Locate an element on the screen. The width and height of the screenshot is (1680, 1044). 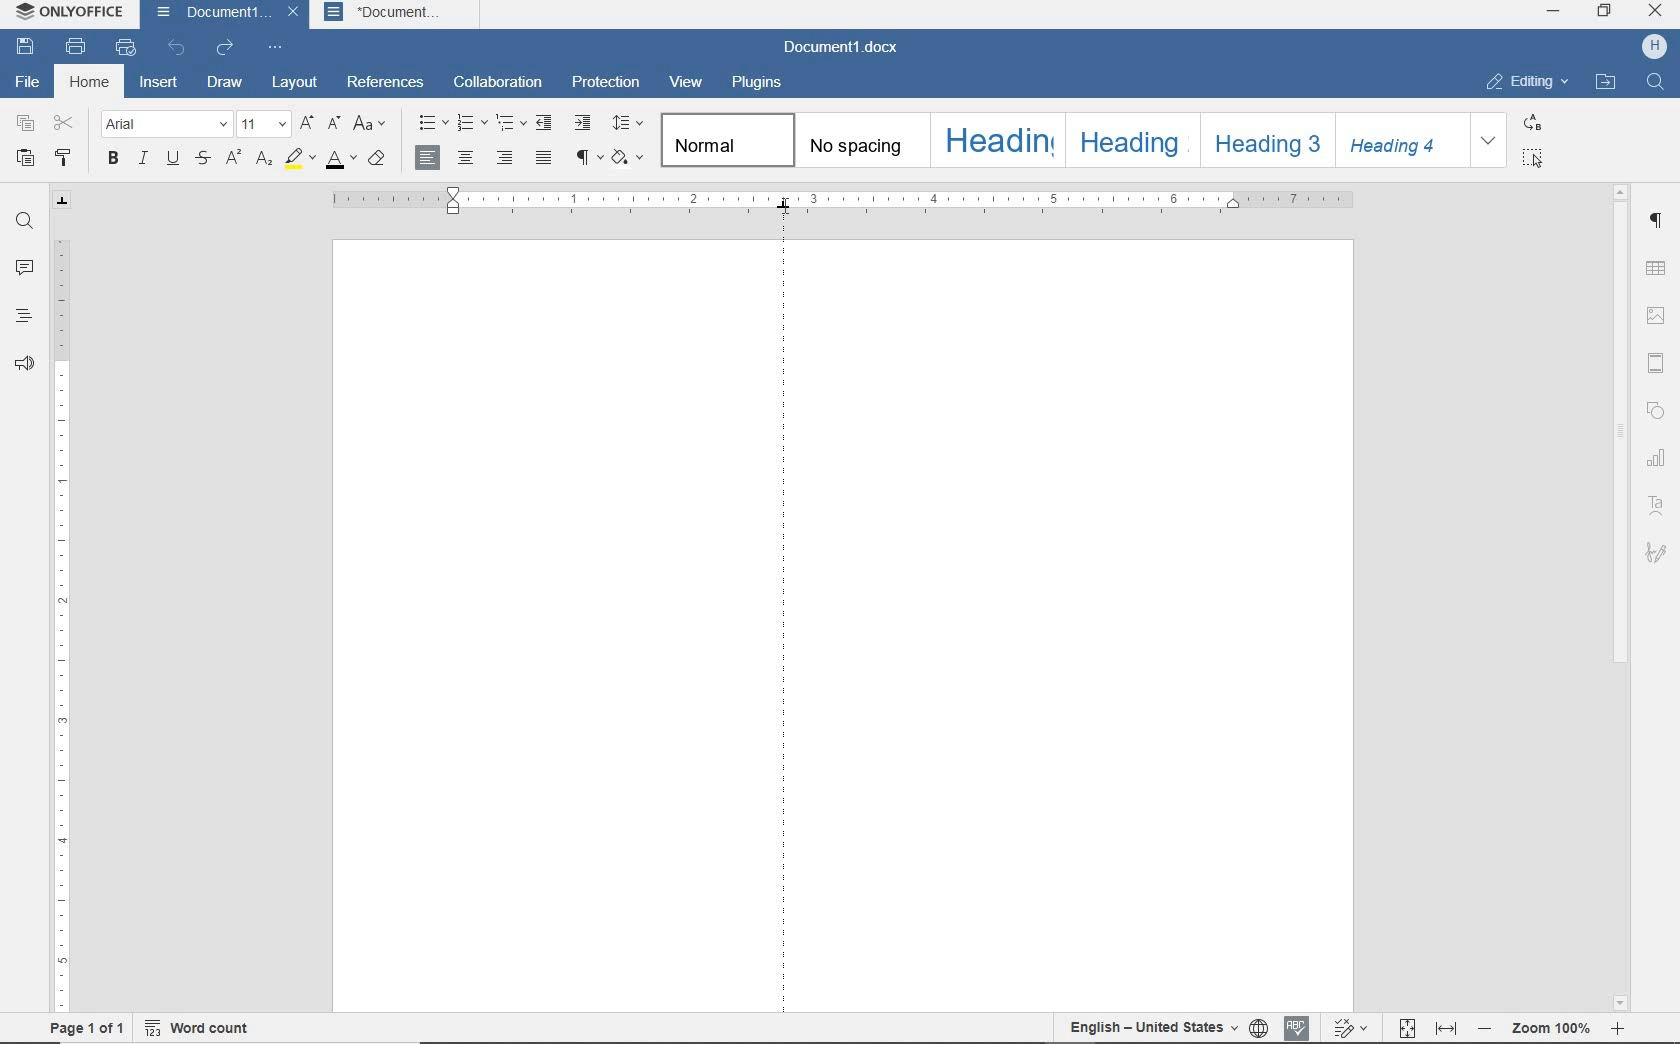
PARAGRAPH SETTINGS is located at coordinates (1659, 221).